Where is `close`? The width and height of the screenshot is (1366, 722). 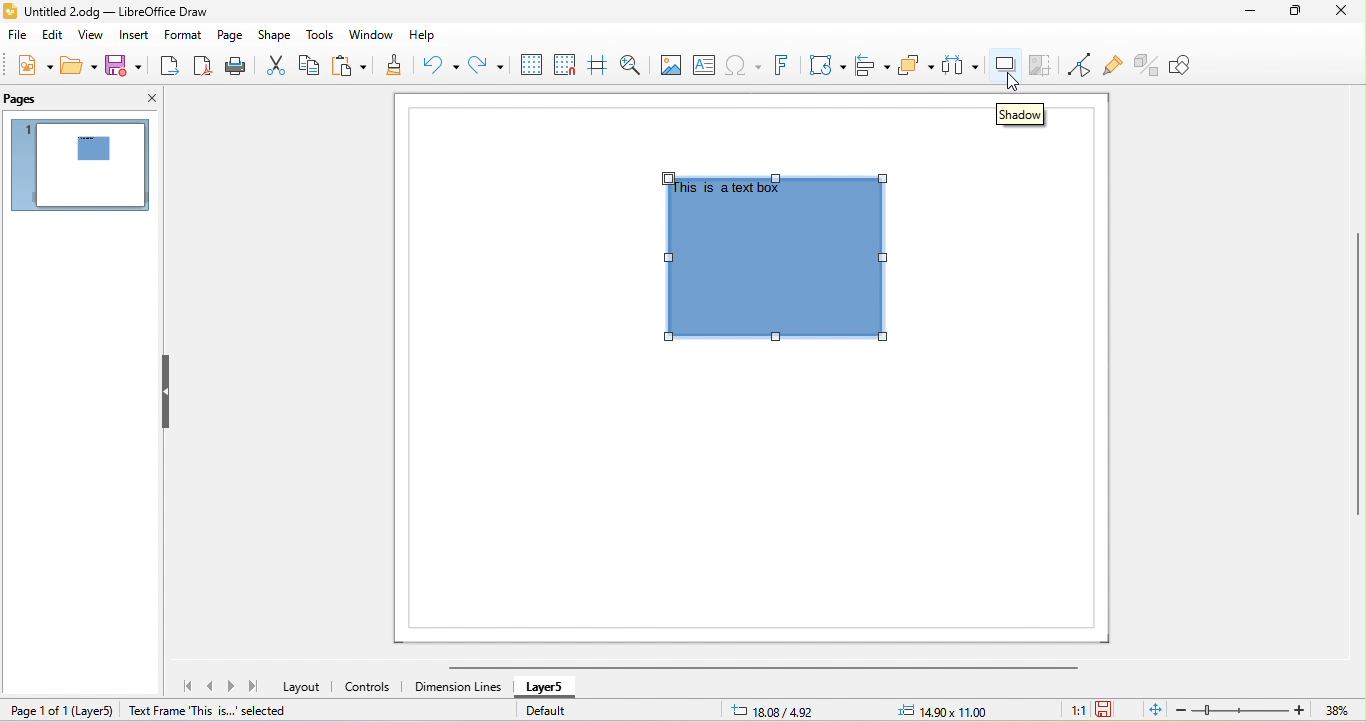
close is located at coordinates (1342, 10).